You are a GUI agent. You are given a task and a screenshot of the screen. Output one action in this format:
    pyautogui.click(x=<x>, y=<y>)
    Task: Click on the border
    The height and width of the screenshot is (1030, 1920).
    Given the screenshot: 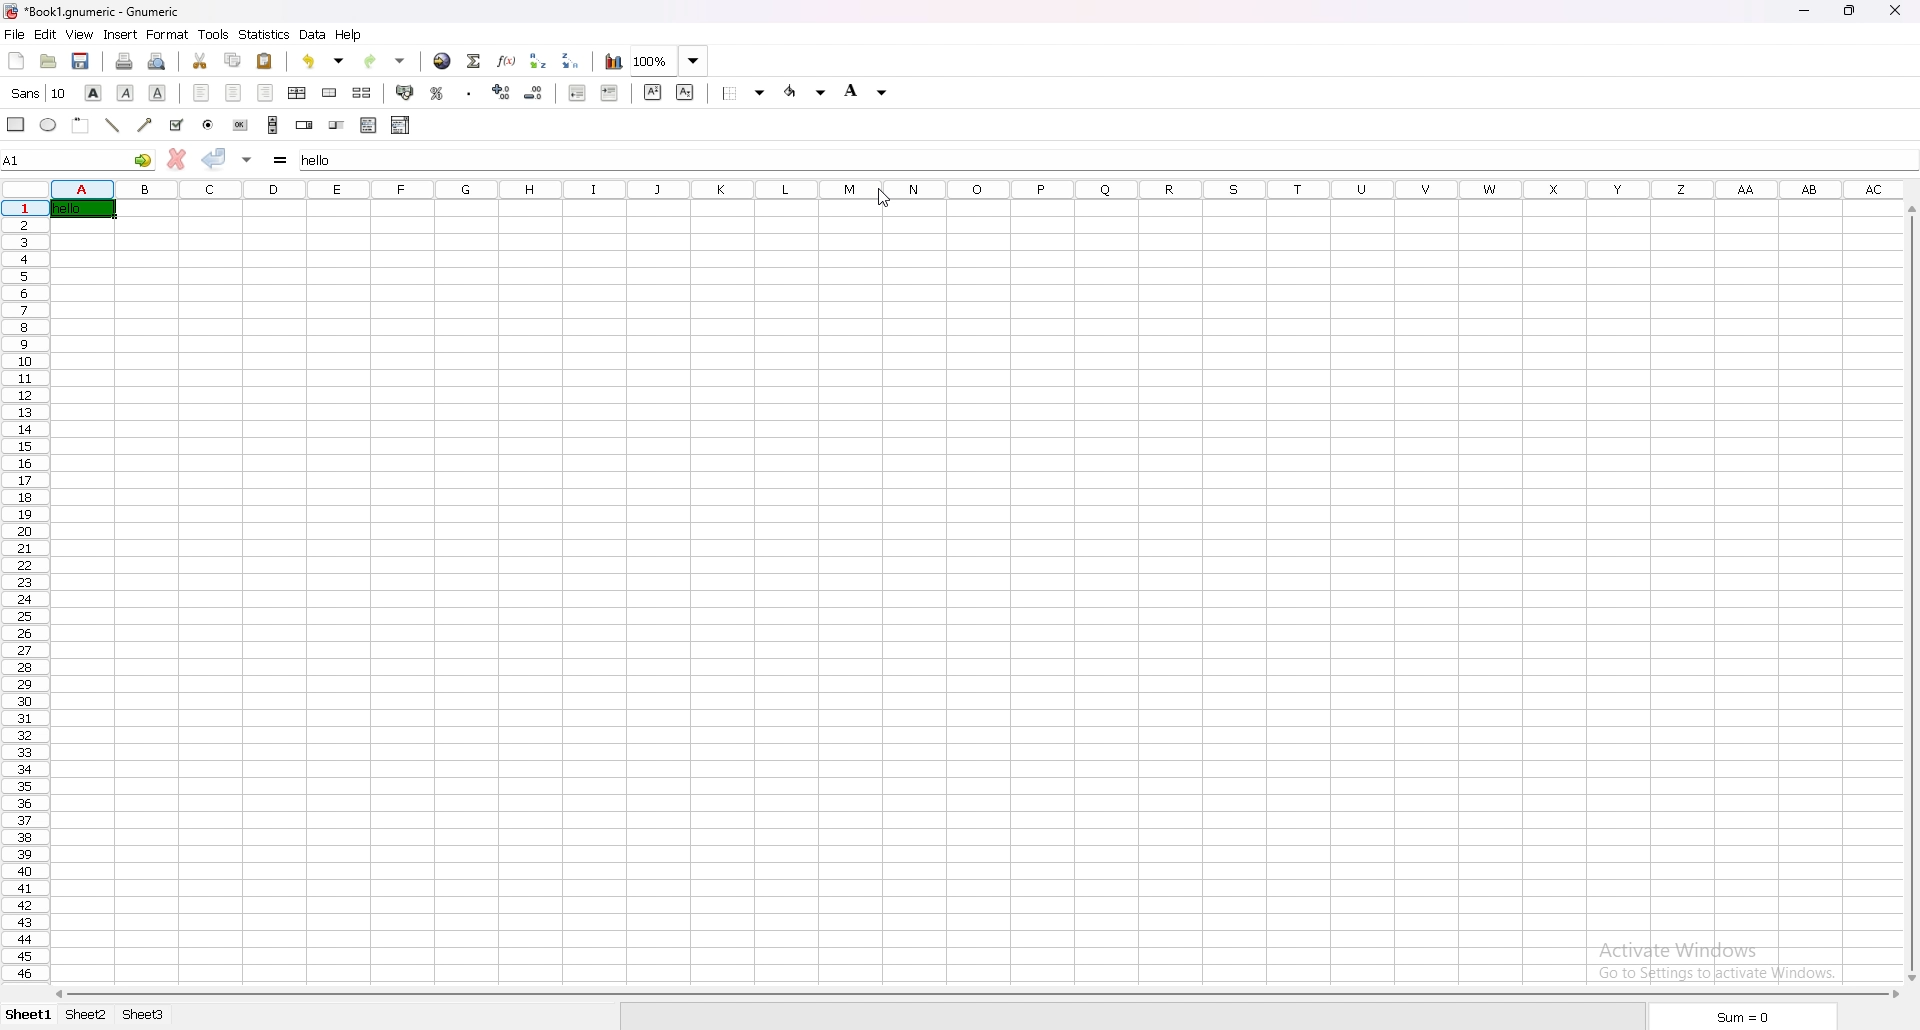 What is the action you would take?
    pyautogui.click(x=745, y=92)
    